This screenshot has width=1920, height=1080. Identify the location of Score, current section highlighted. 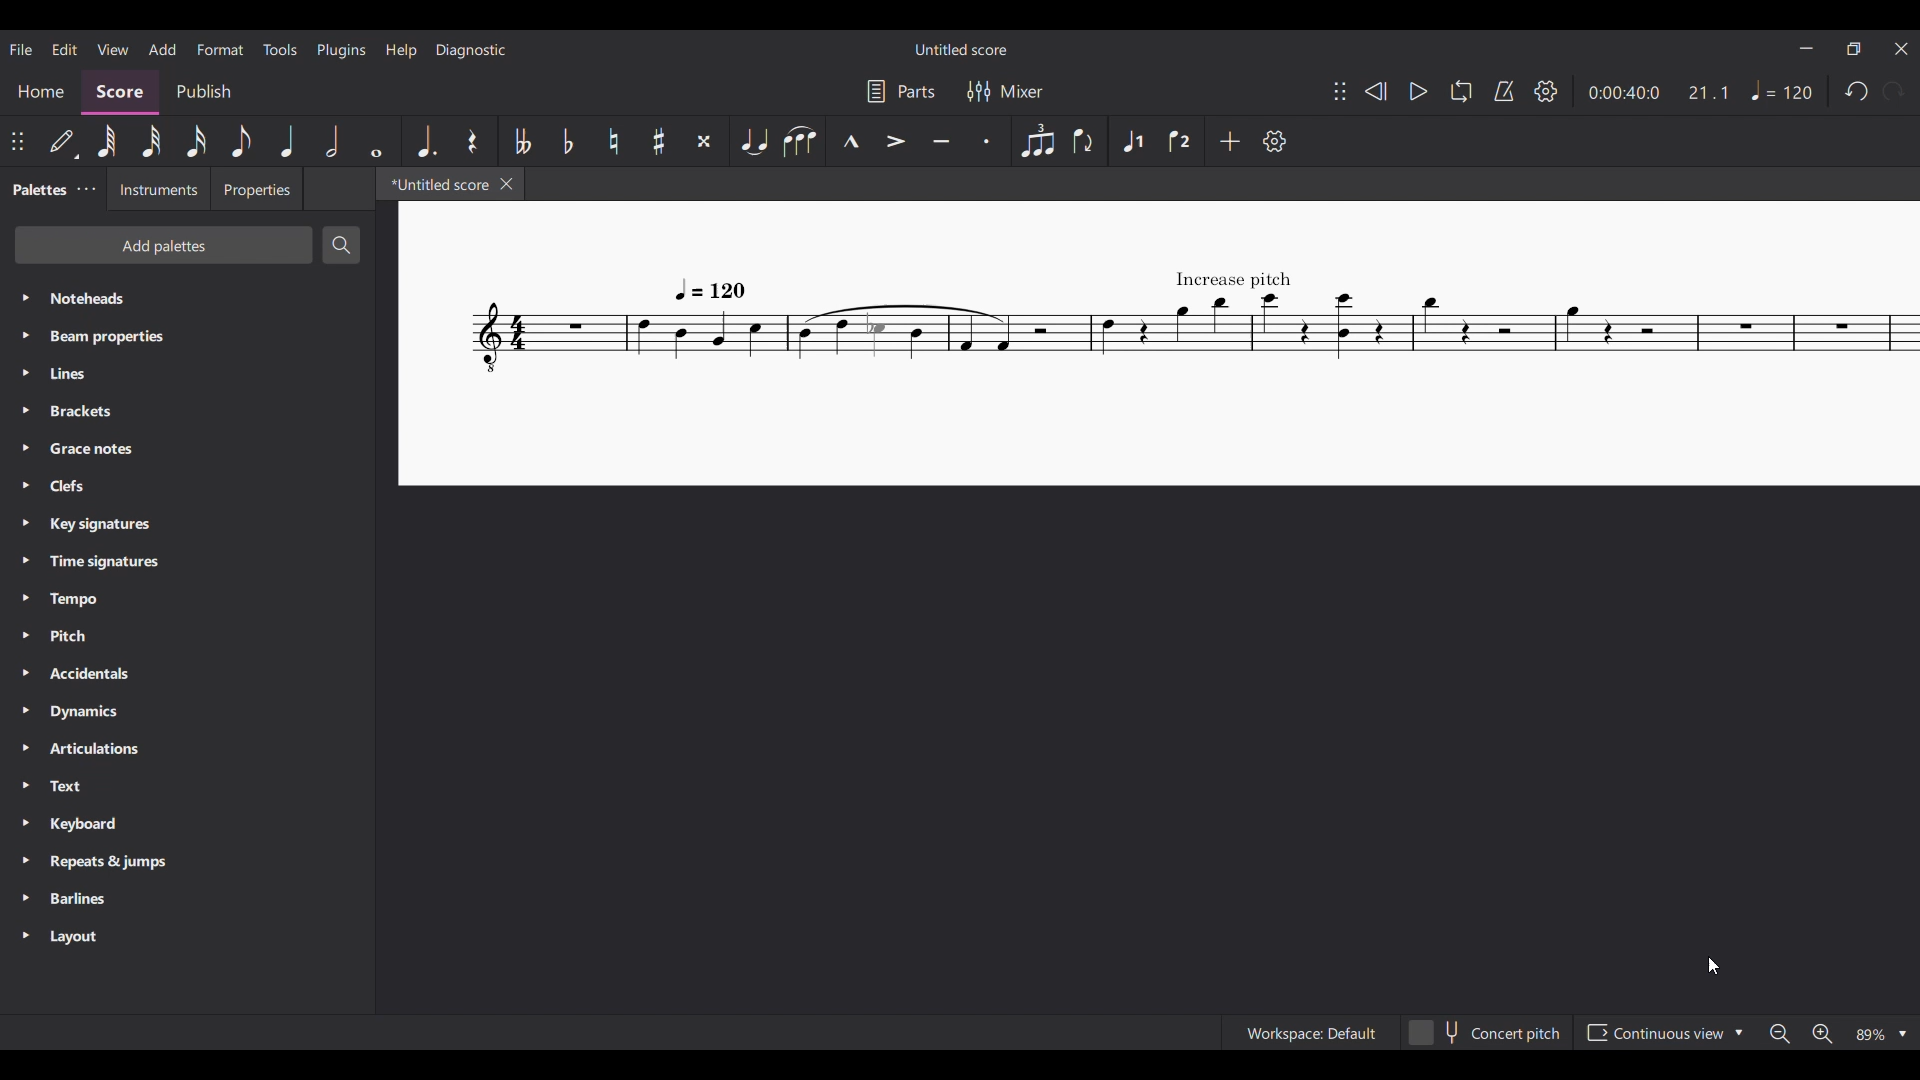
(120, 92).